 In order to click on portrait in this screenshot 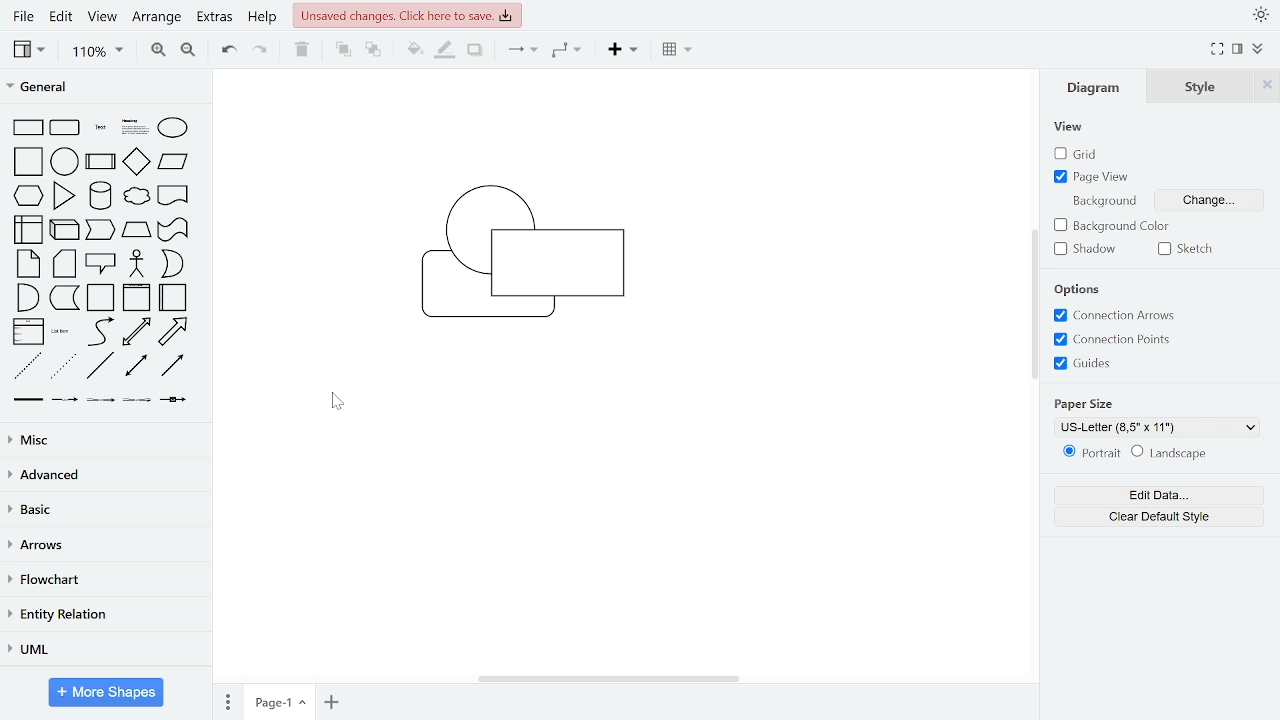, I will do `click(1094, 454)`.